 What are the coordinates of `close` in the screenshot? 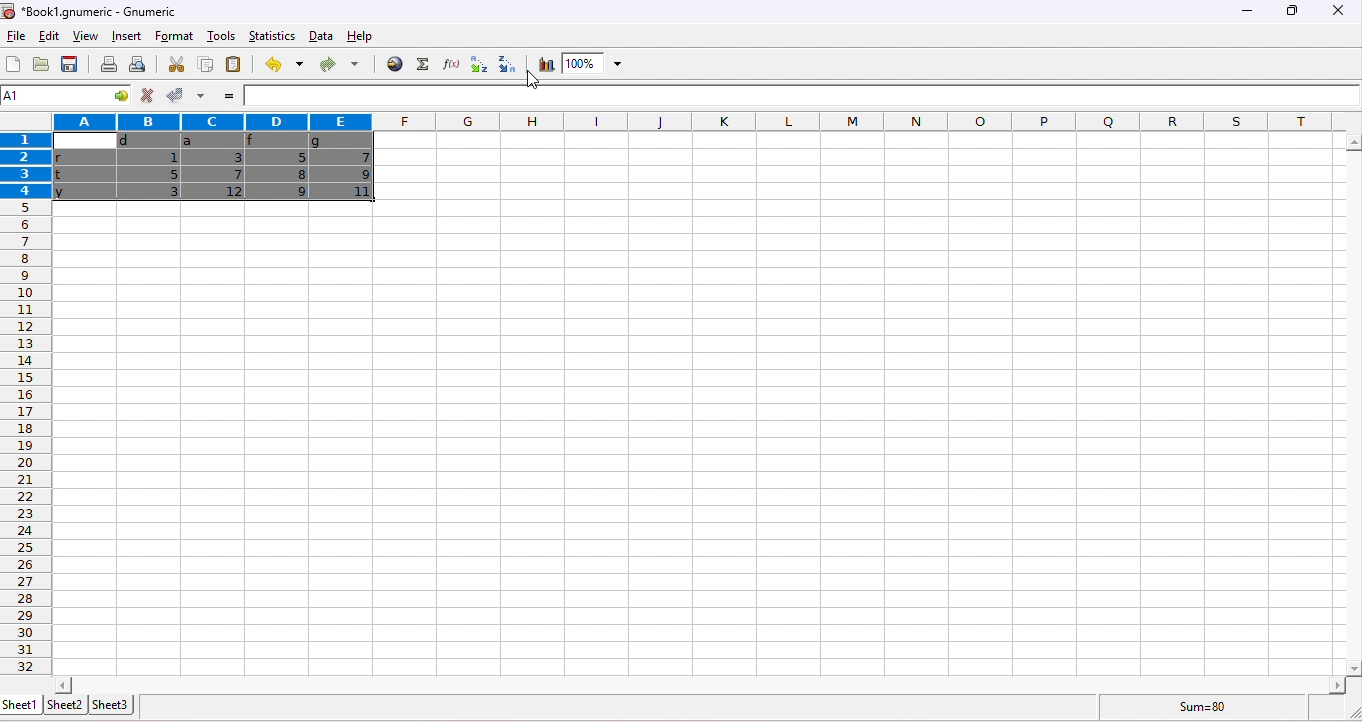 It's located at (1339, 13).